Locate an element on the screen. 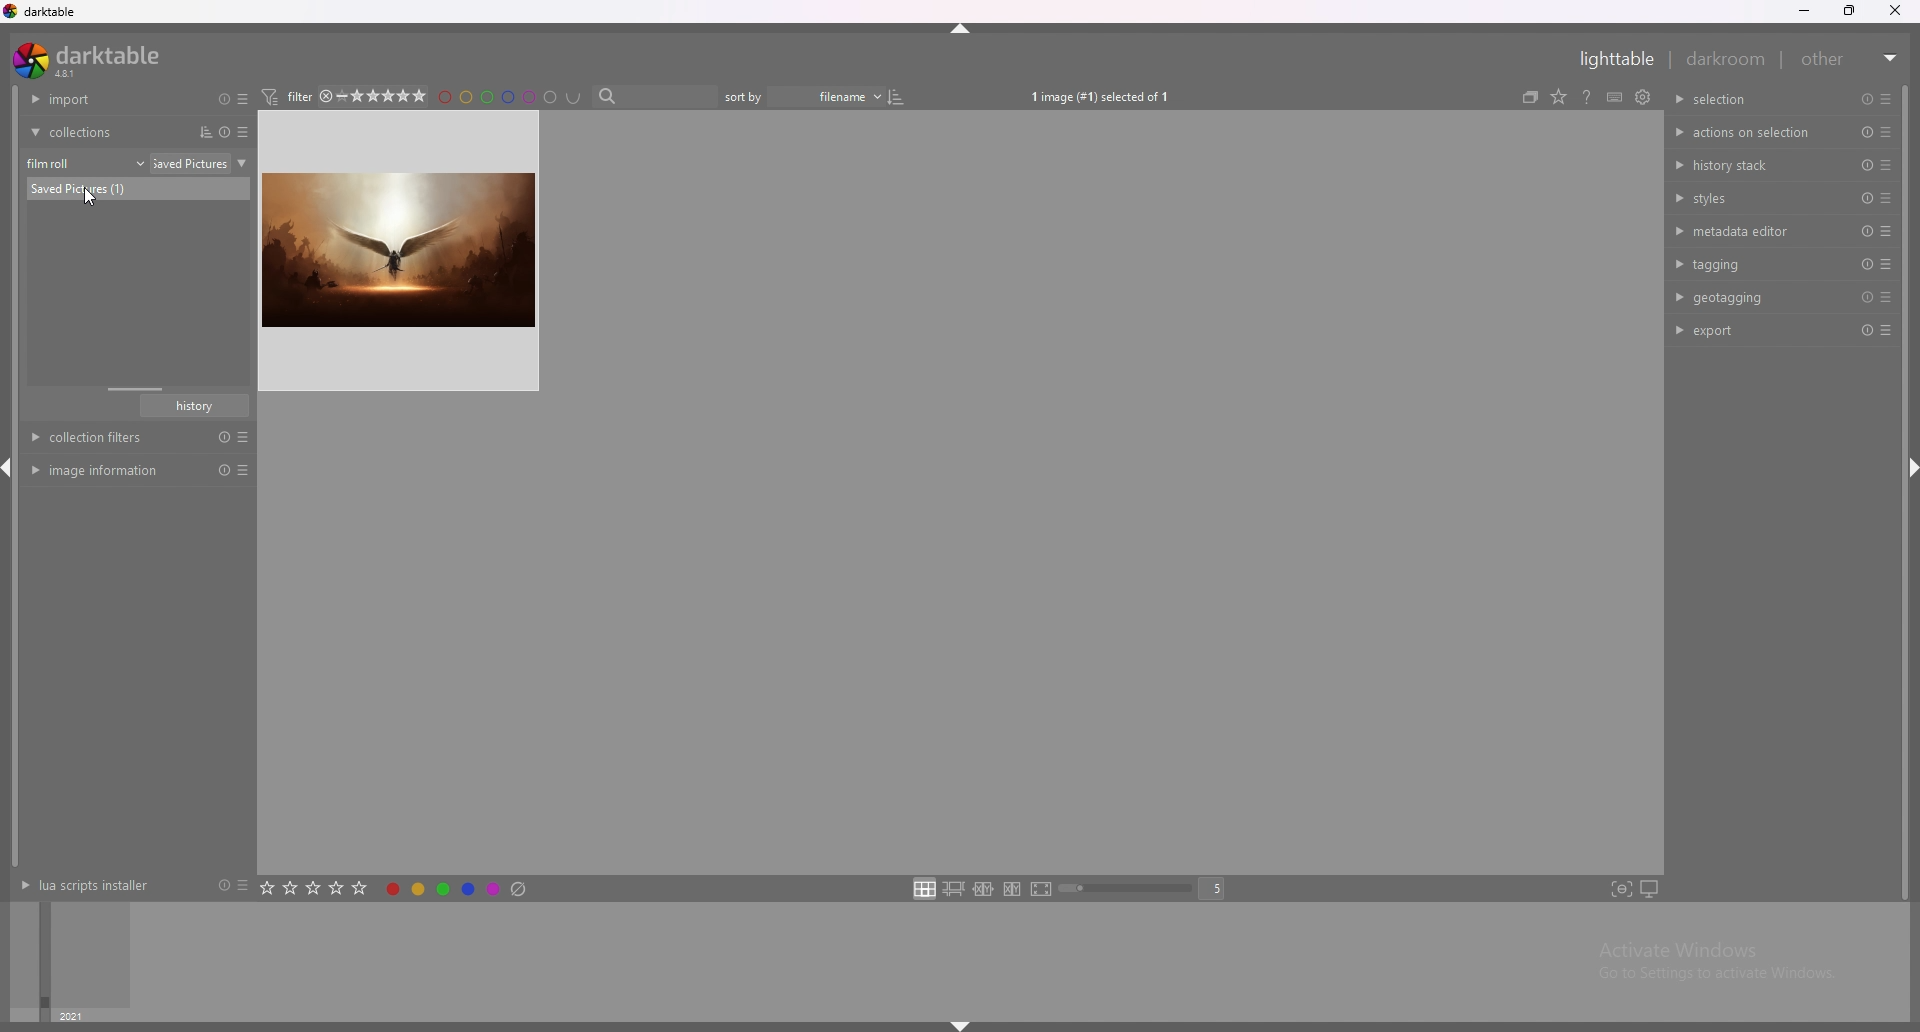  selection is located at coordinates (1729, 99).